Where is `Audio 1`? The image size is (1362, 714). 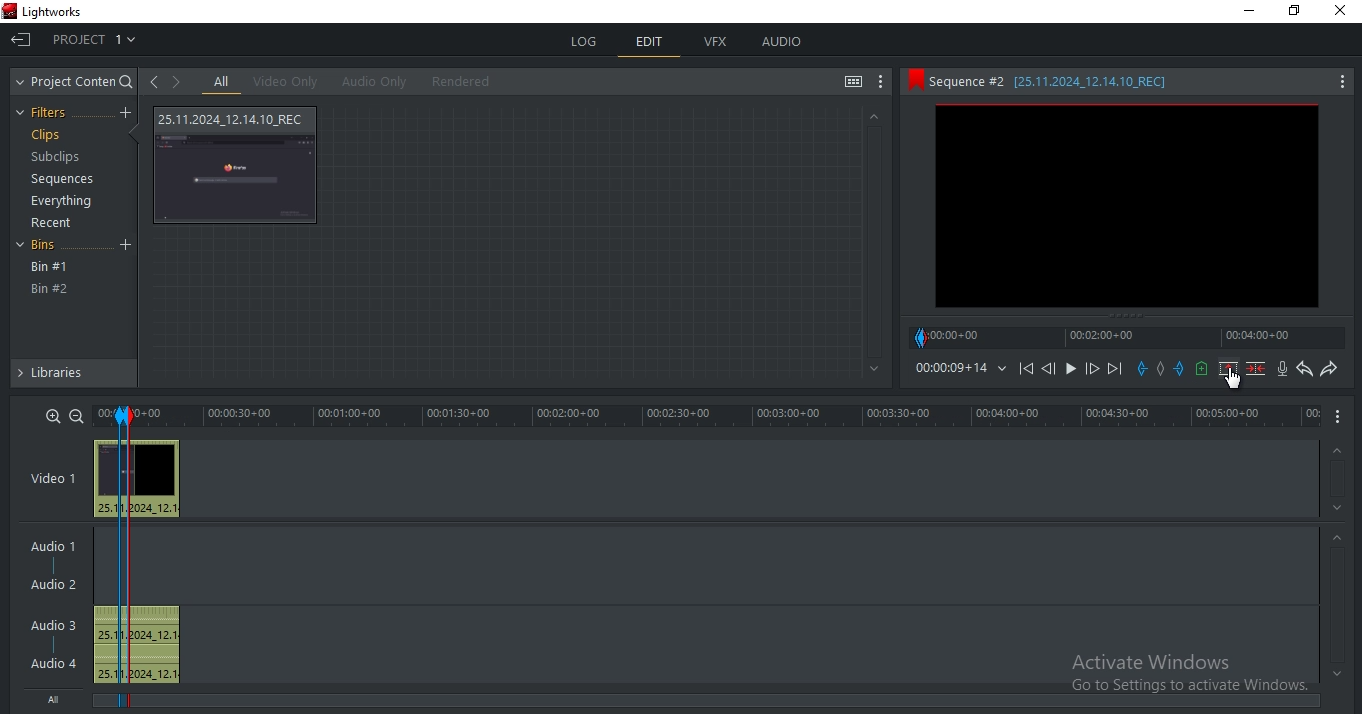 Audio 1 is located at coordinates (57, 543).